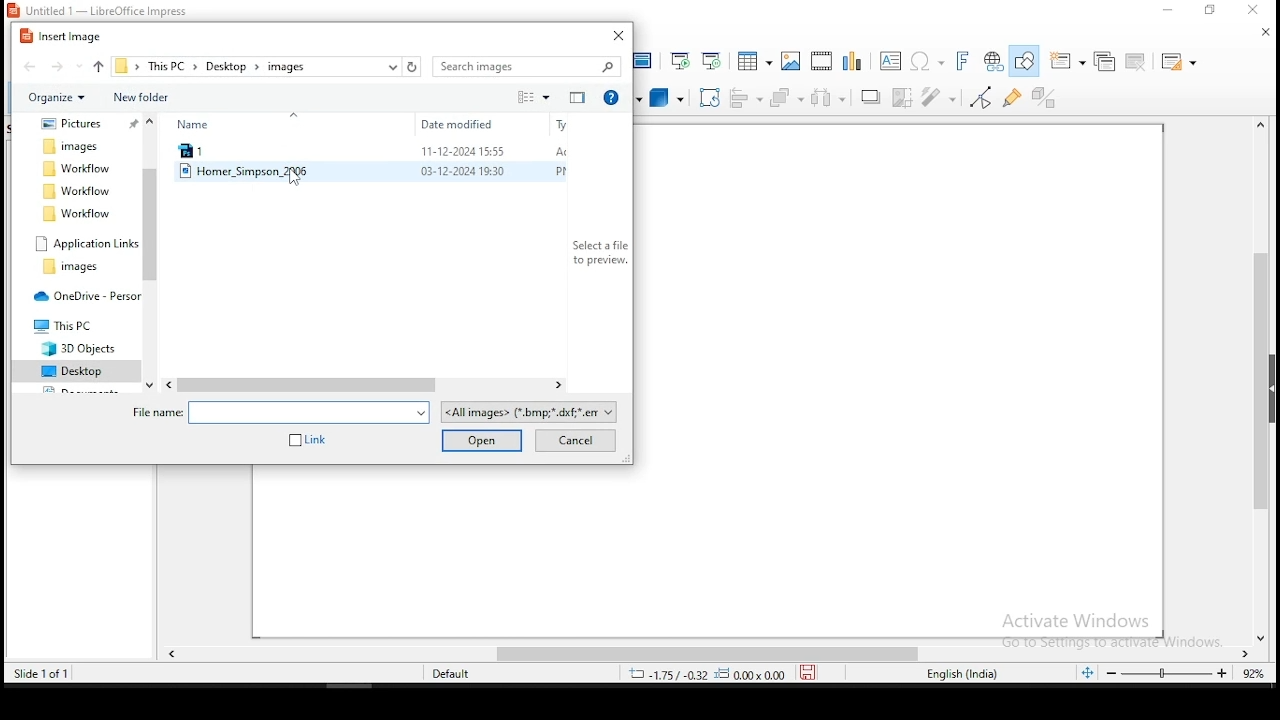  Describe the element at coordinates (1183, 63) in the screenshot. I see `slide layout` at that location.